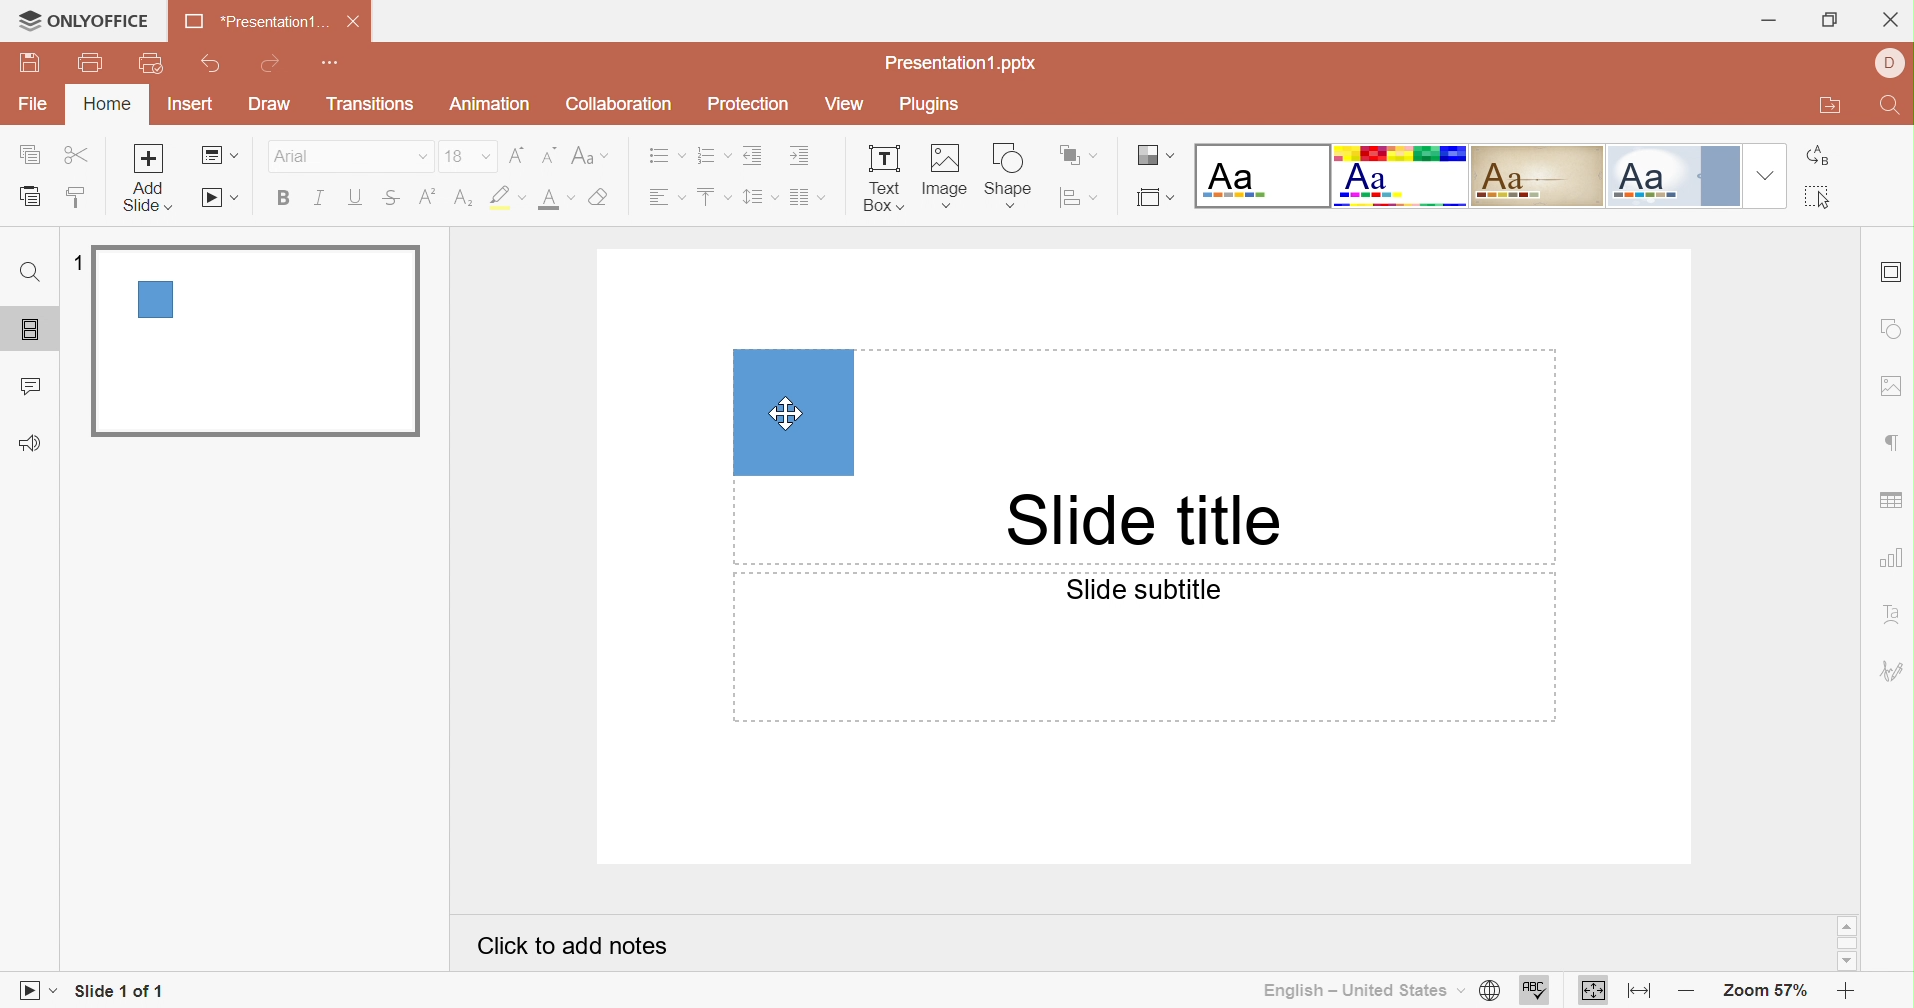  What do you see at coordinates (492, 104) in the screenshot?
I see `Animation` at bounding box center [492, 104].